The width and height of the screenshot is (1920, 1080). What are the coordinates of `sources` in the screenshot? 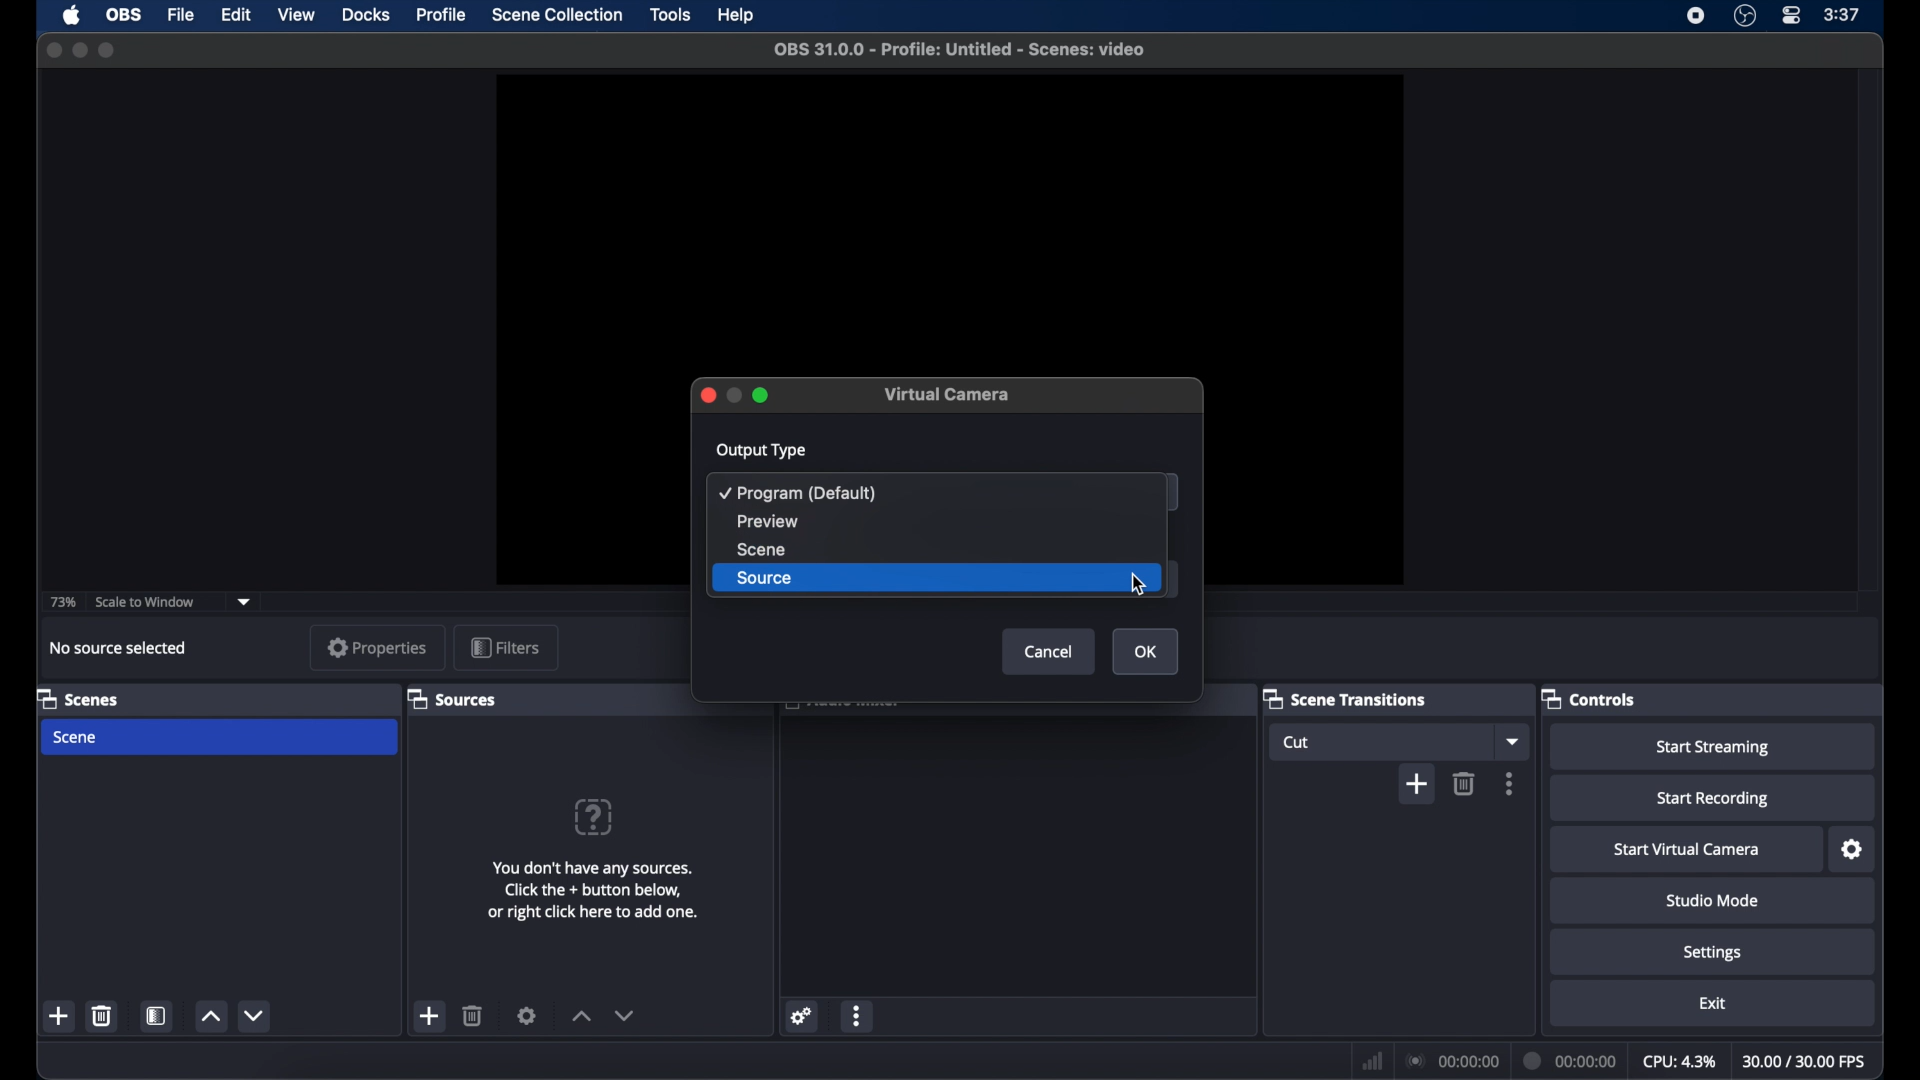 It's located at (451, 699).